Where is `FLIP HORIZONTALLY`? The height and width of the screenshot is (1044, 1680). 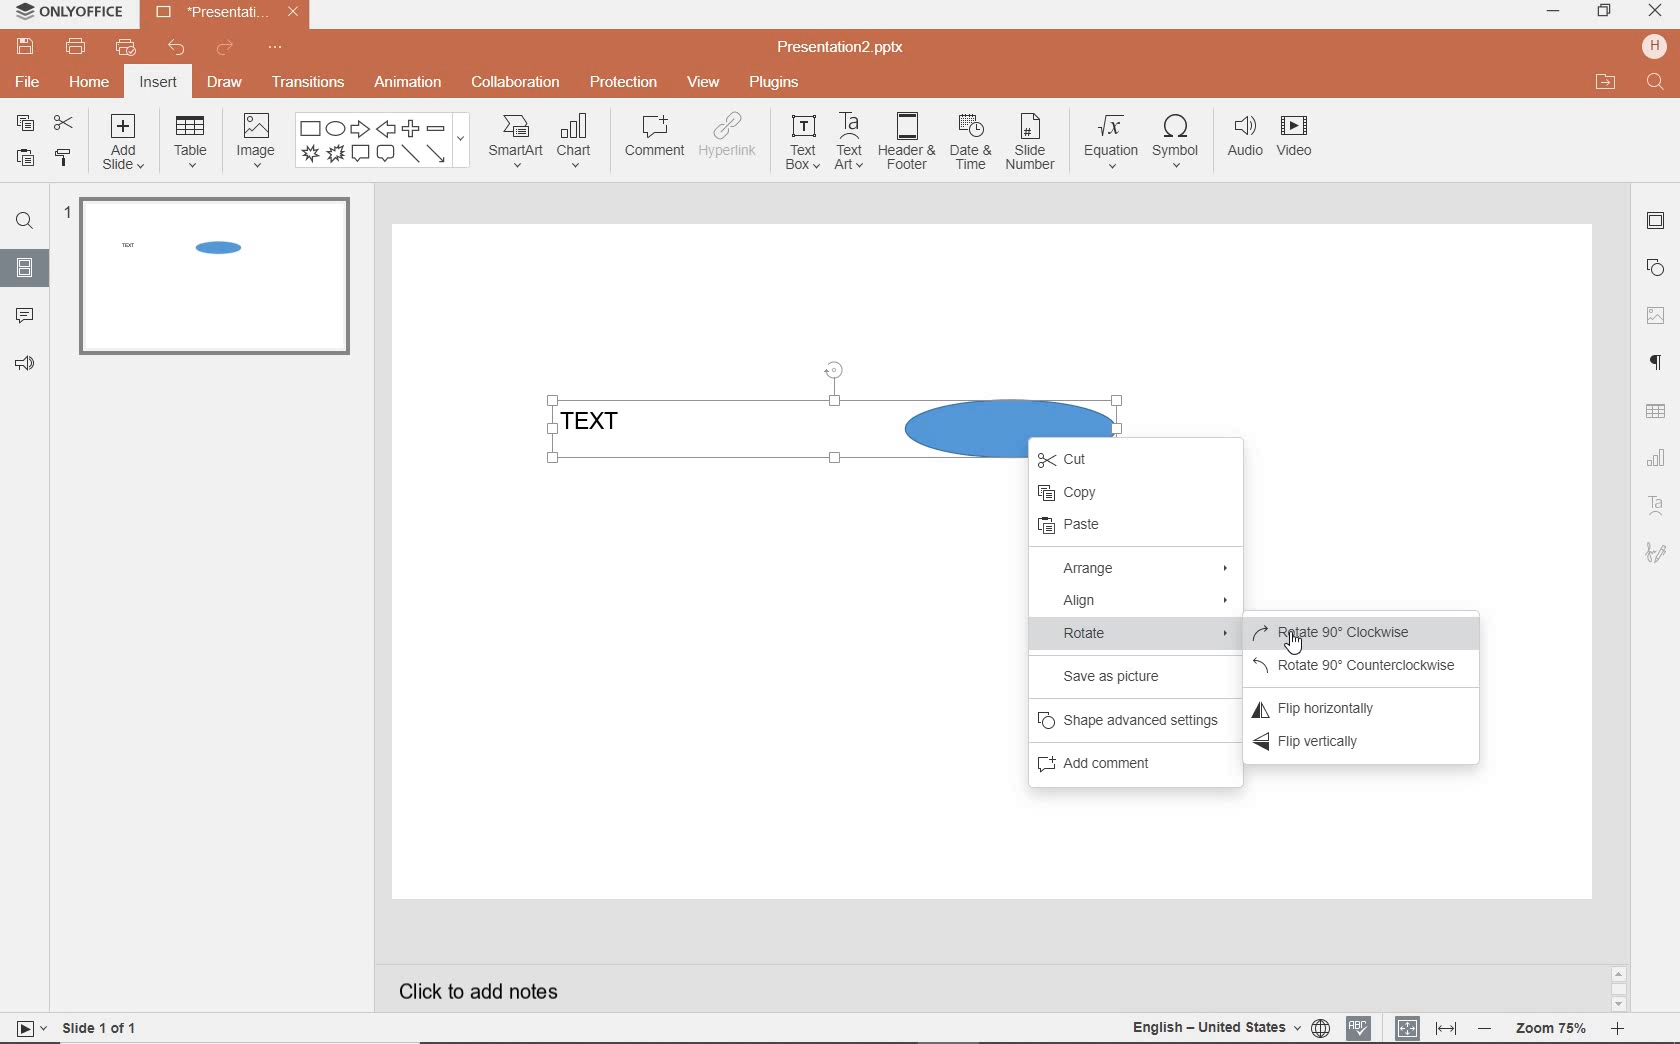
FLIP HORIZONTALLY is located at coordinates (1332, 705).